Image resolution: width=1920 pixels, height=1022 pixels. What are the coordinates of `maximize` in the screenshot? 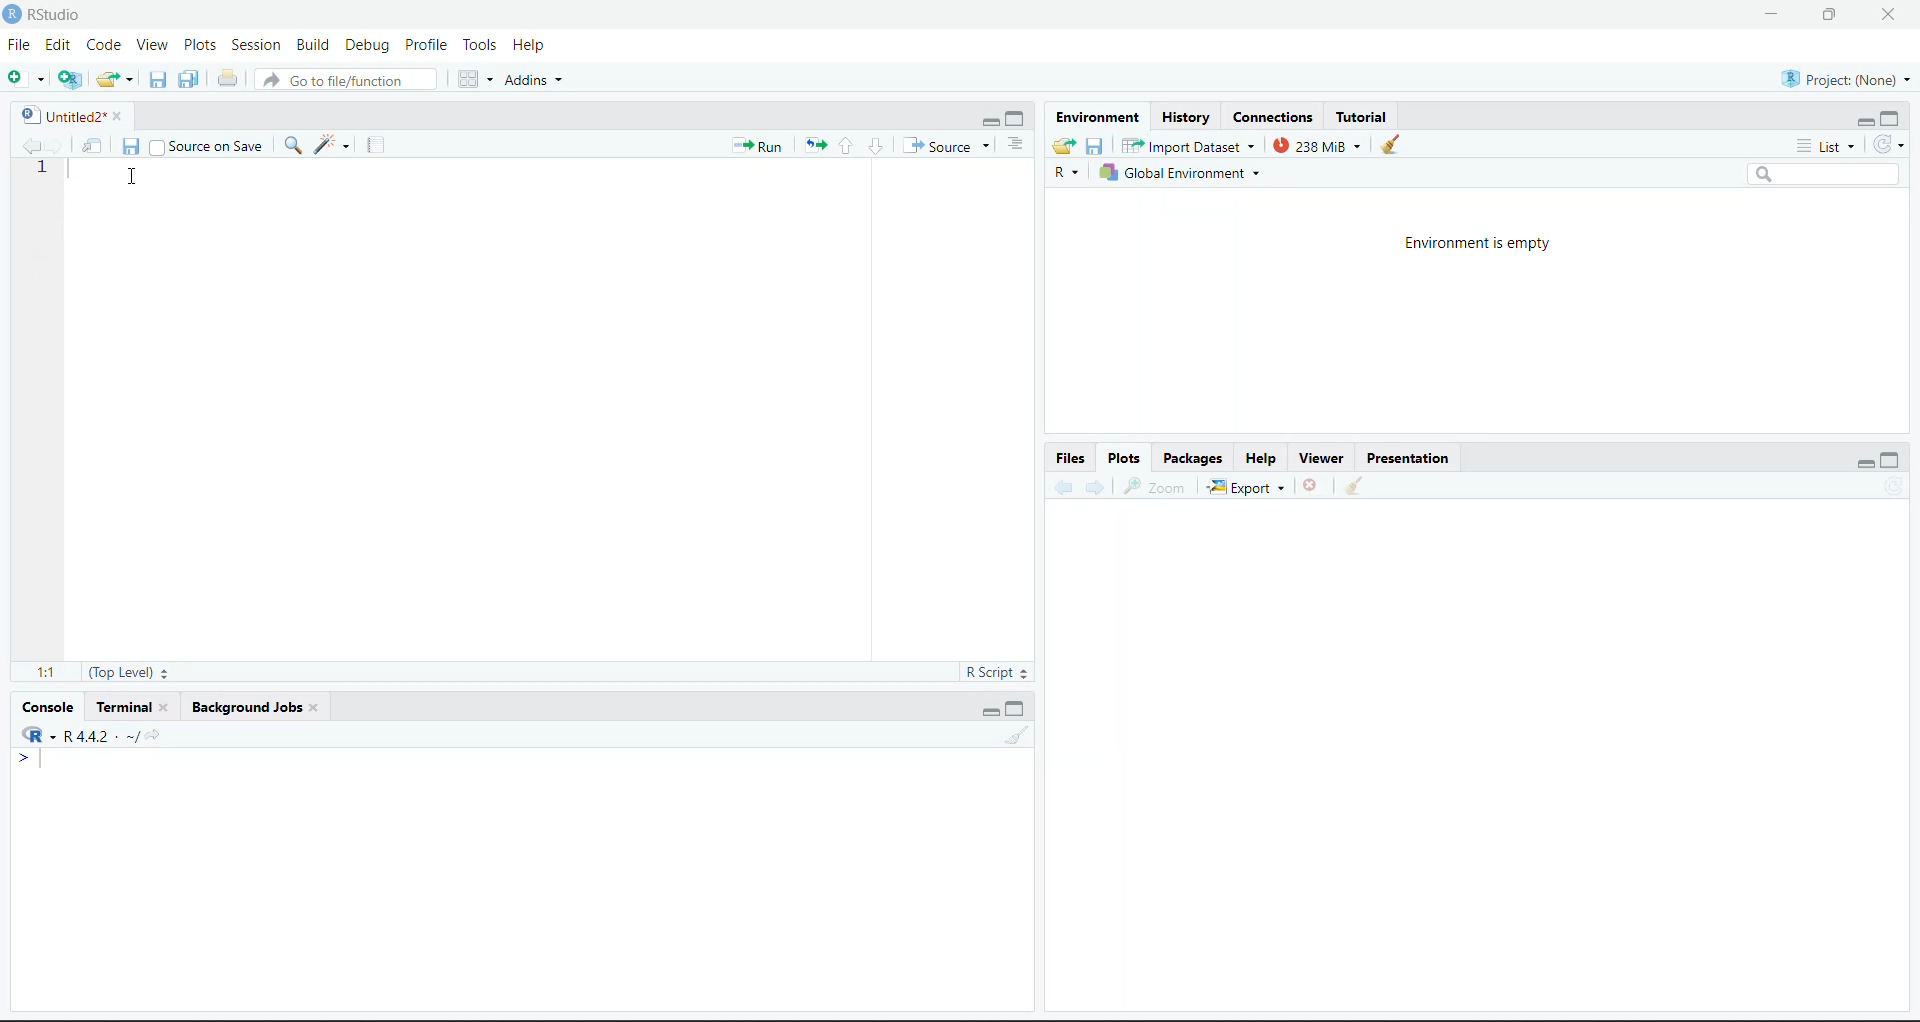 It's located at (1890, 118).